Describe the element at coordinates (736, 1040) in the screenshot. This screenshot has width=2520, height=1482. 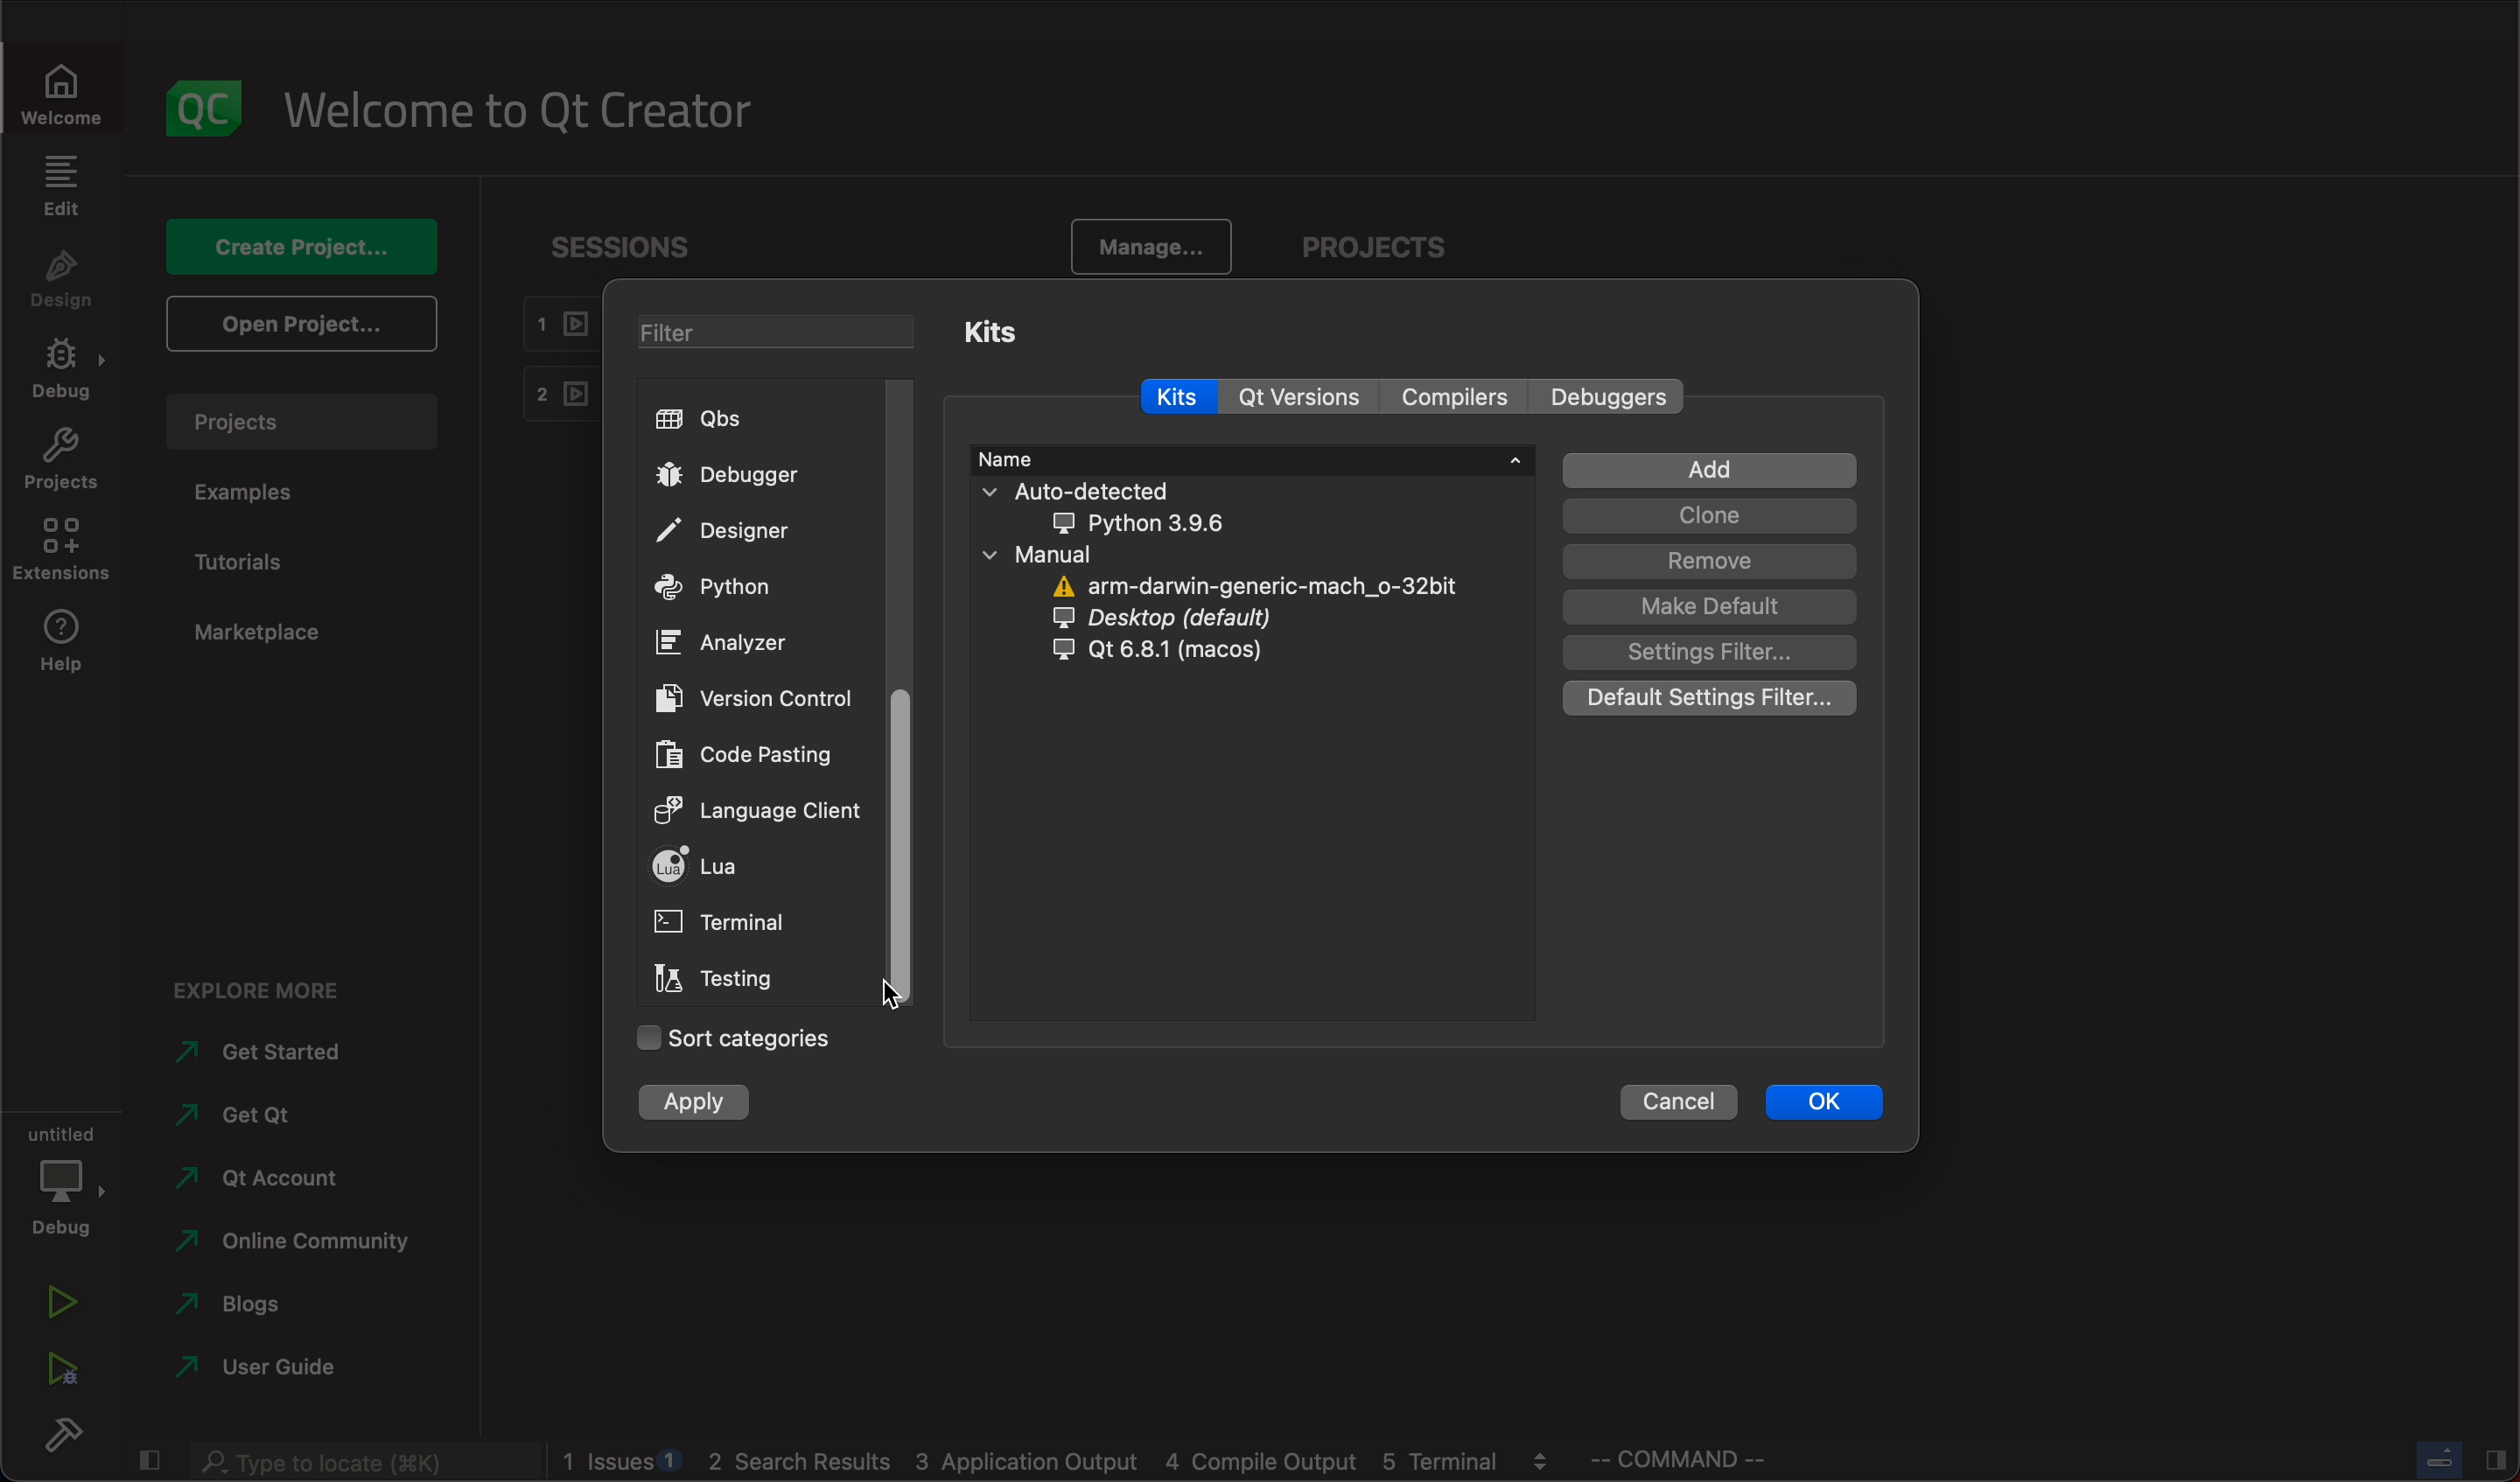
I see `sort categories` at that location.